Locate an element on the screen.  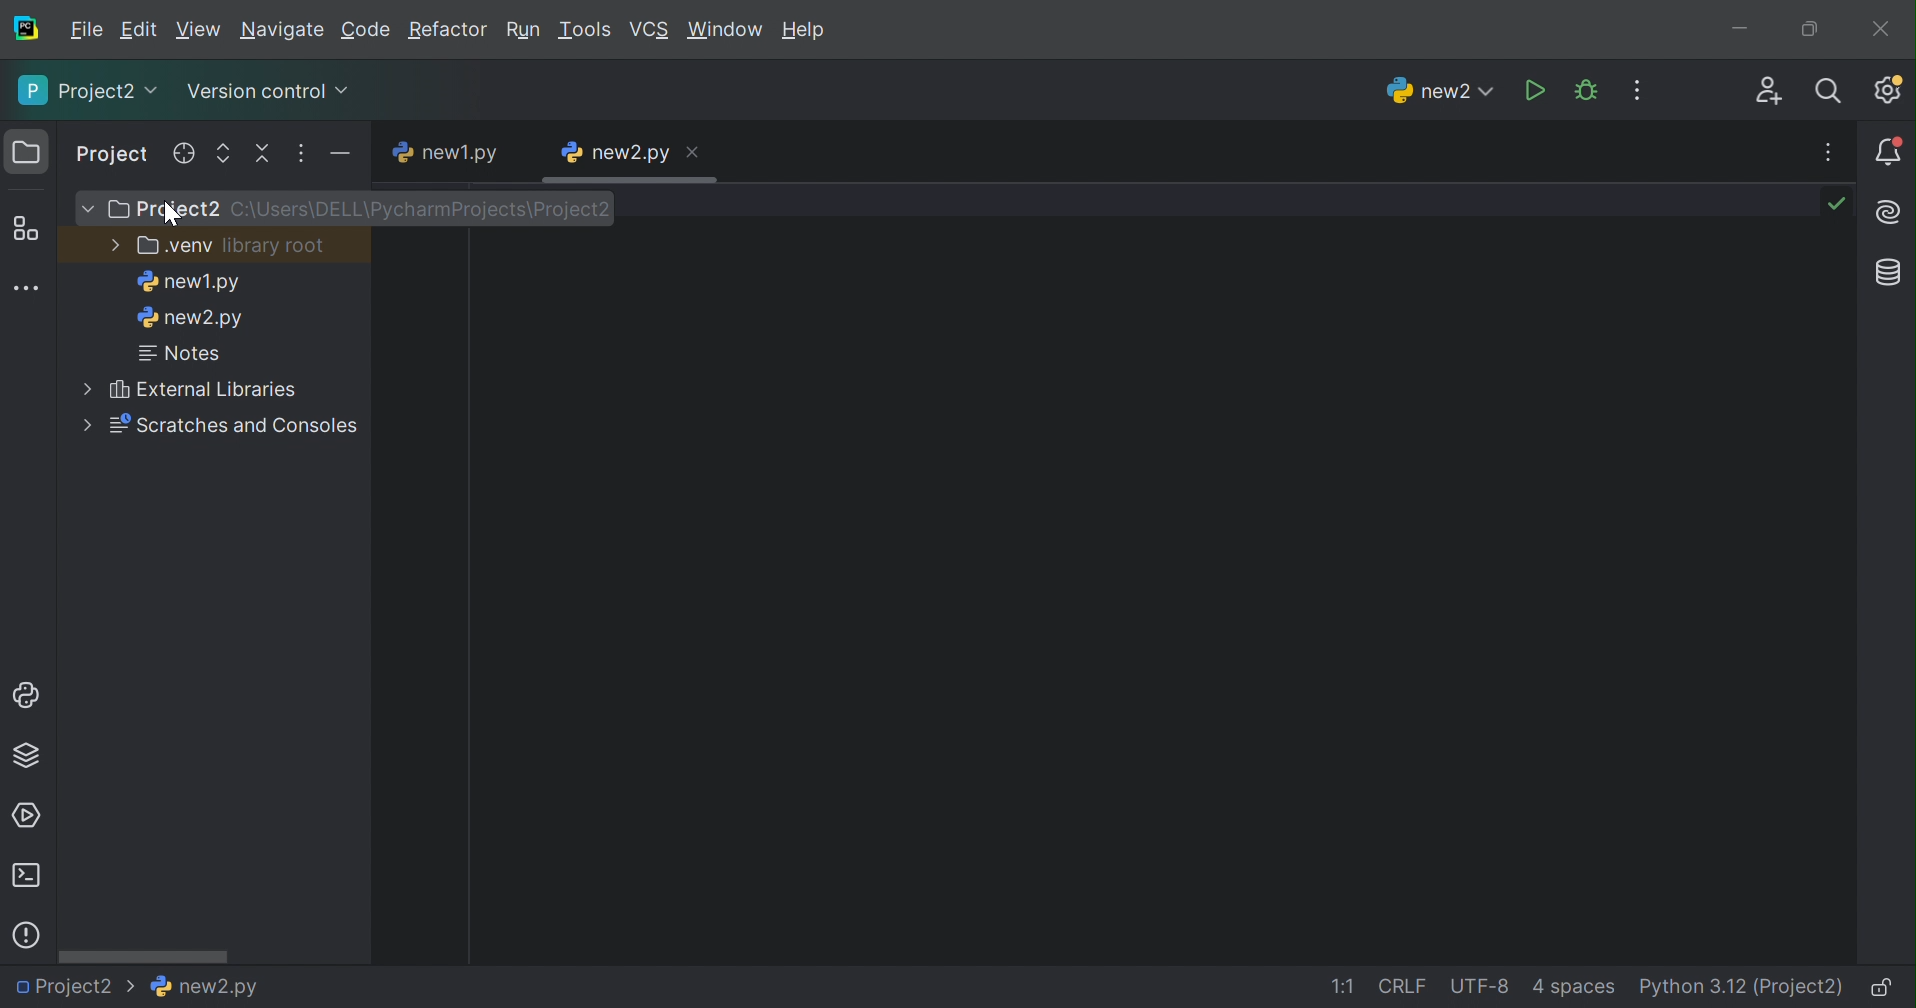
new2.py is located at coordinates (614, 151).